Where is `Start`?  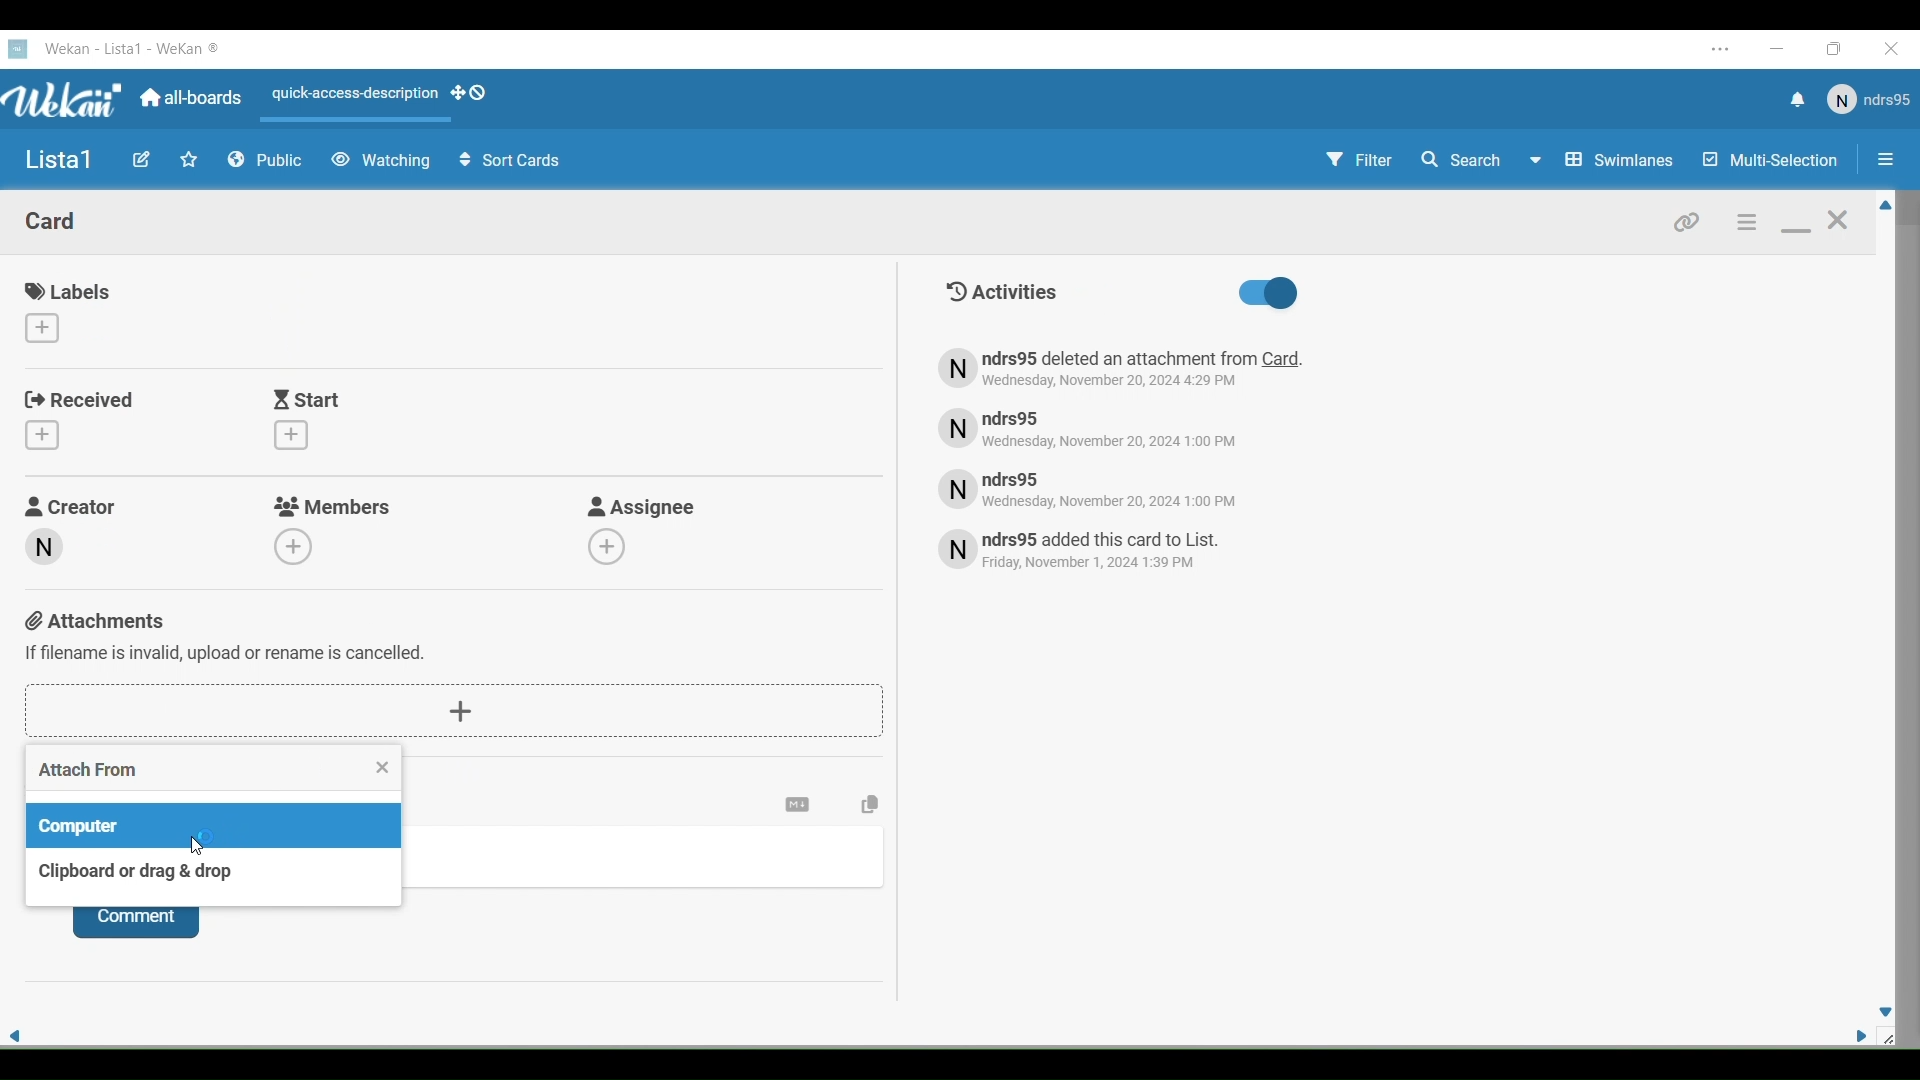 Start is located at coordinates (309, 399).